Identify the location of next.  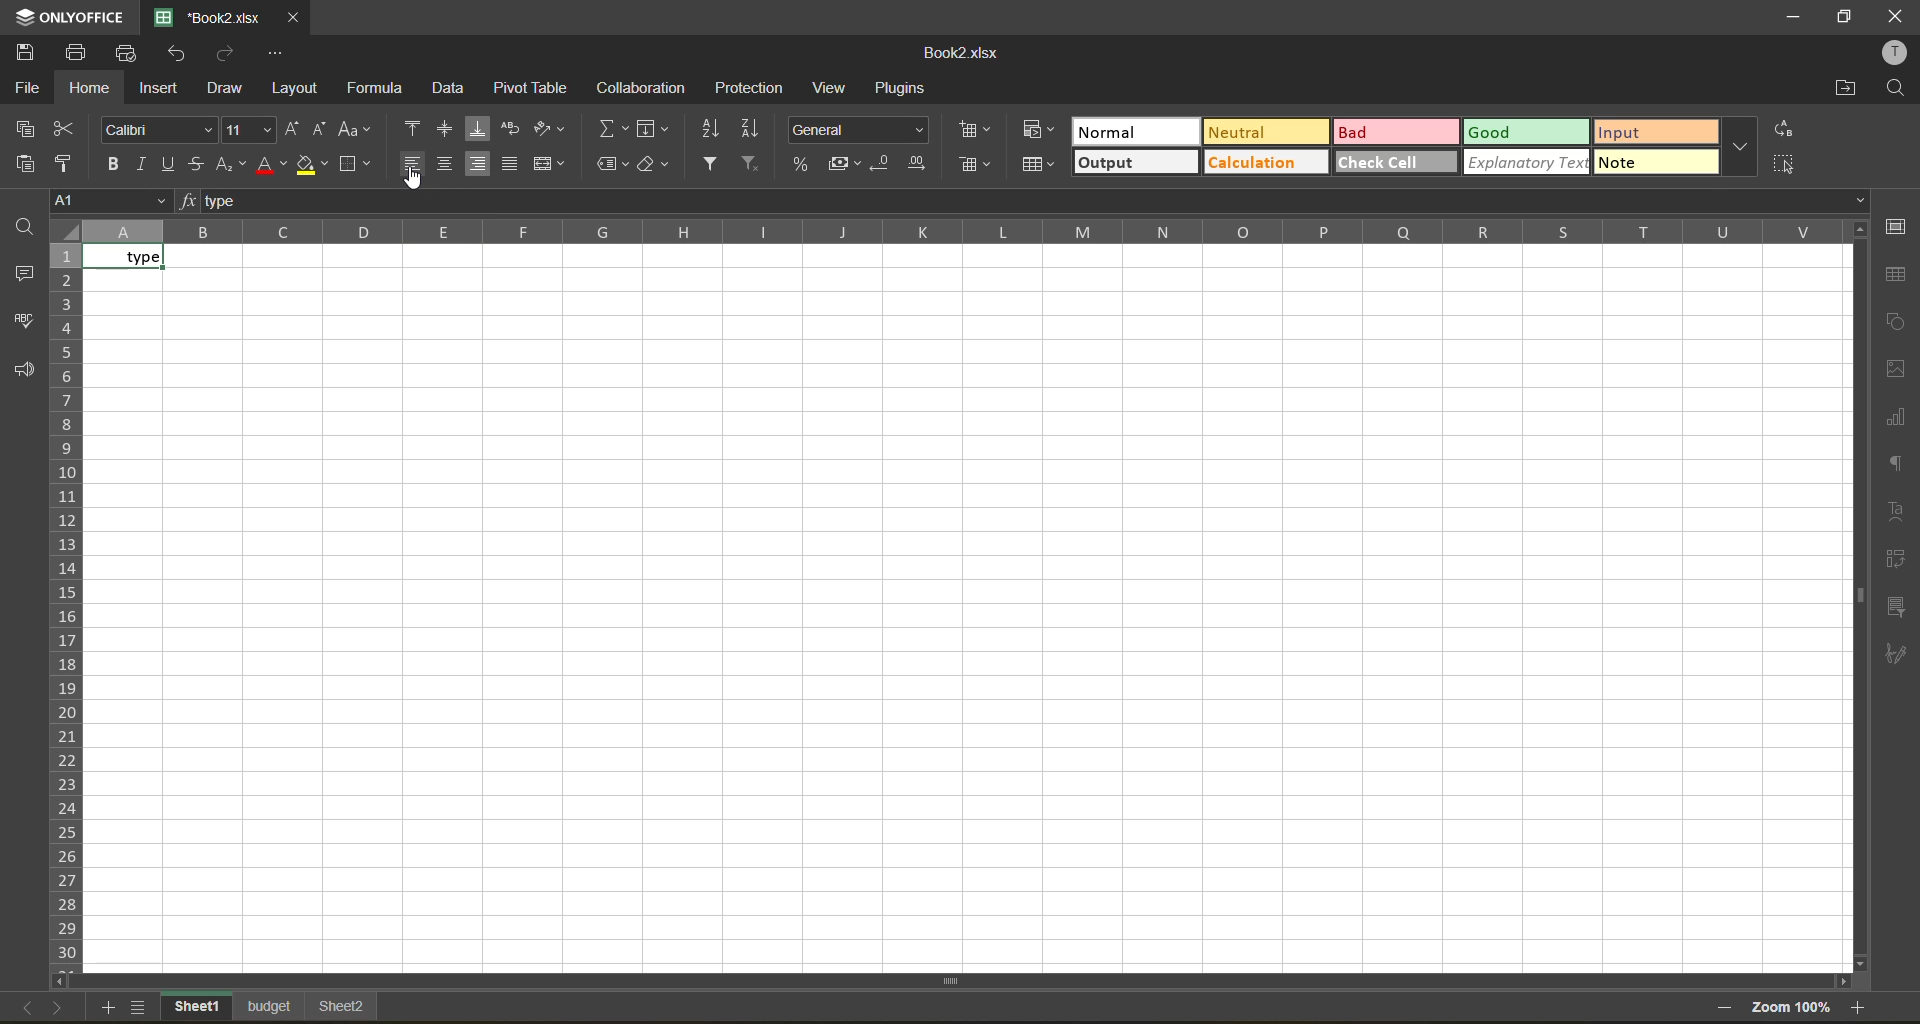
(59, 1009).